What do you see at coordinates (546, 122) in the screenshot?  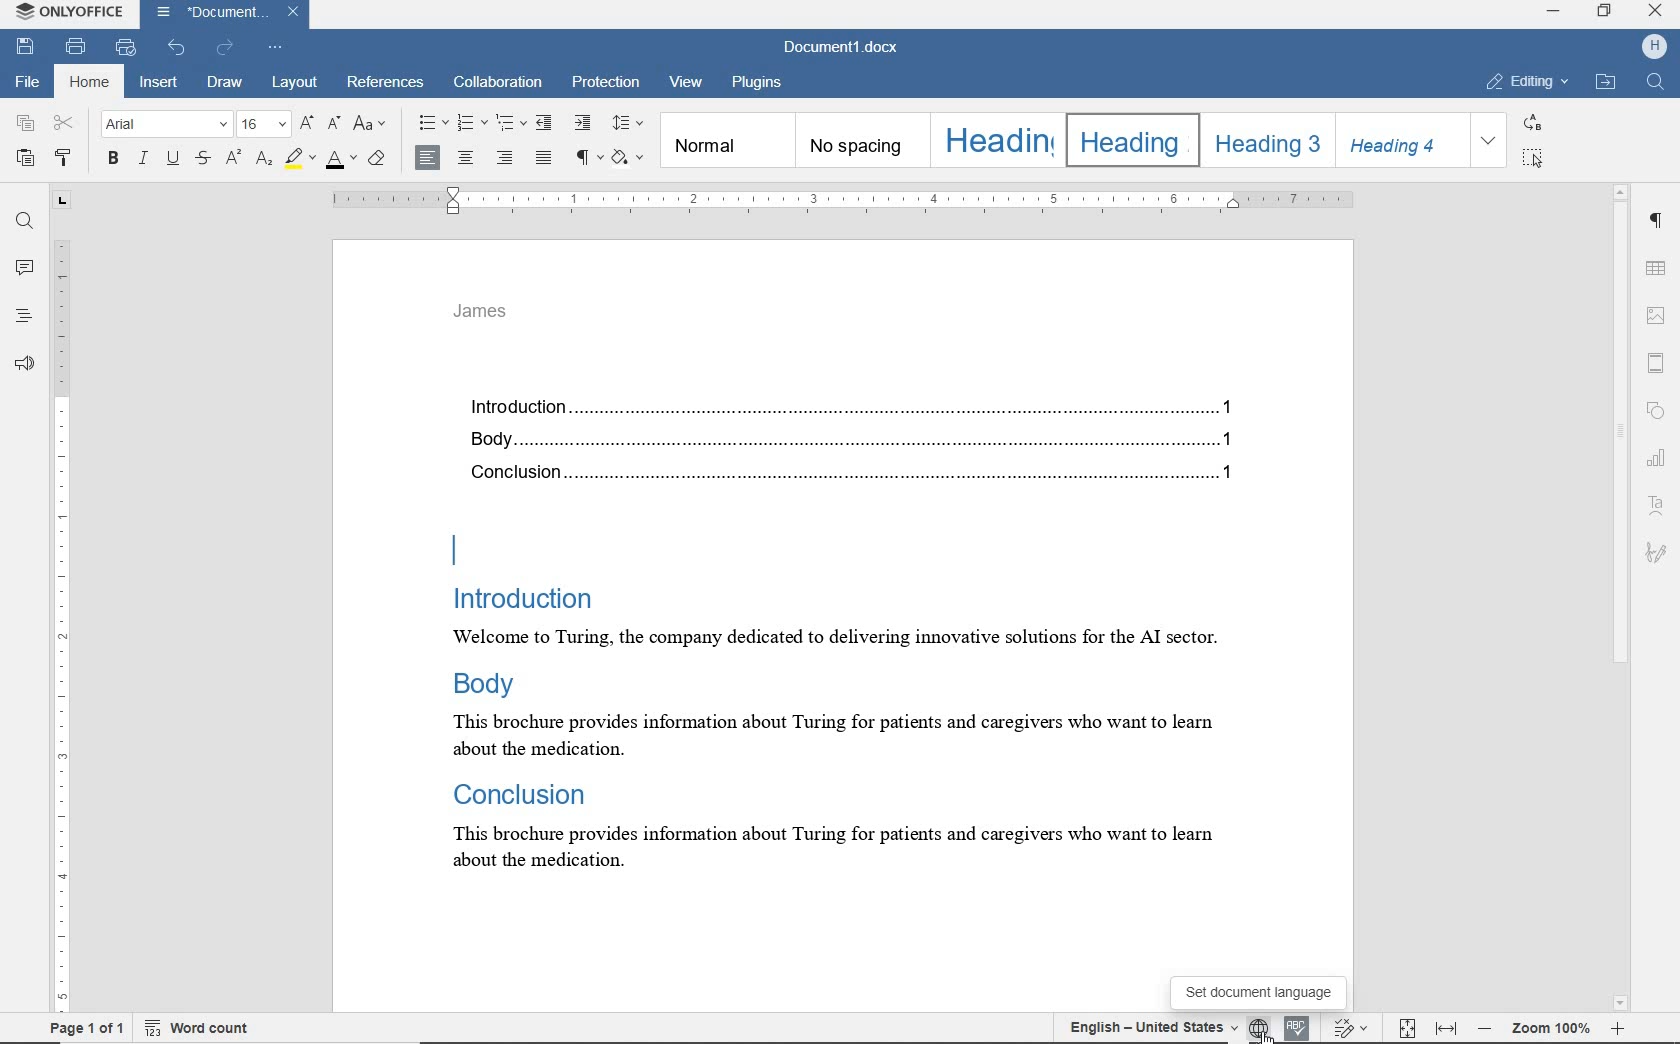 I see `decrease indent` at bounding box center [546, 122].